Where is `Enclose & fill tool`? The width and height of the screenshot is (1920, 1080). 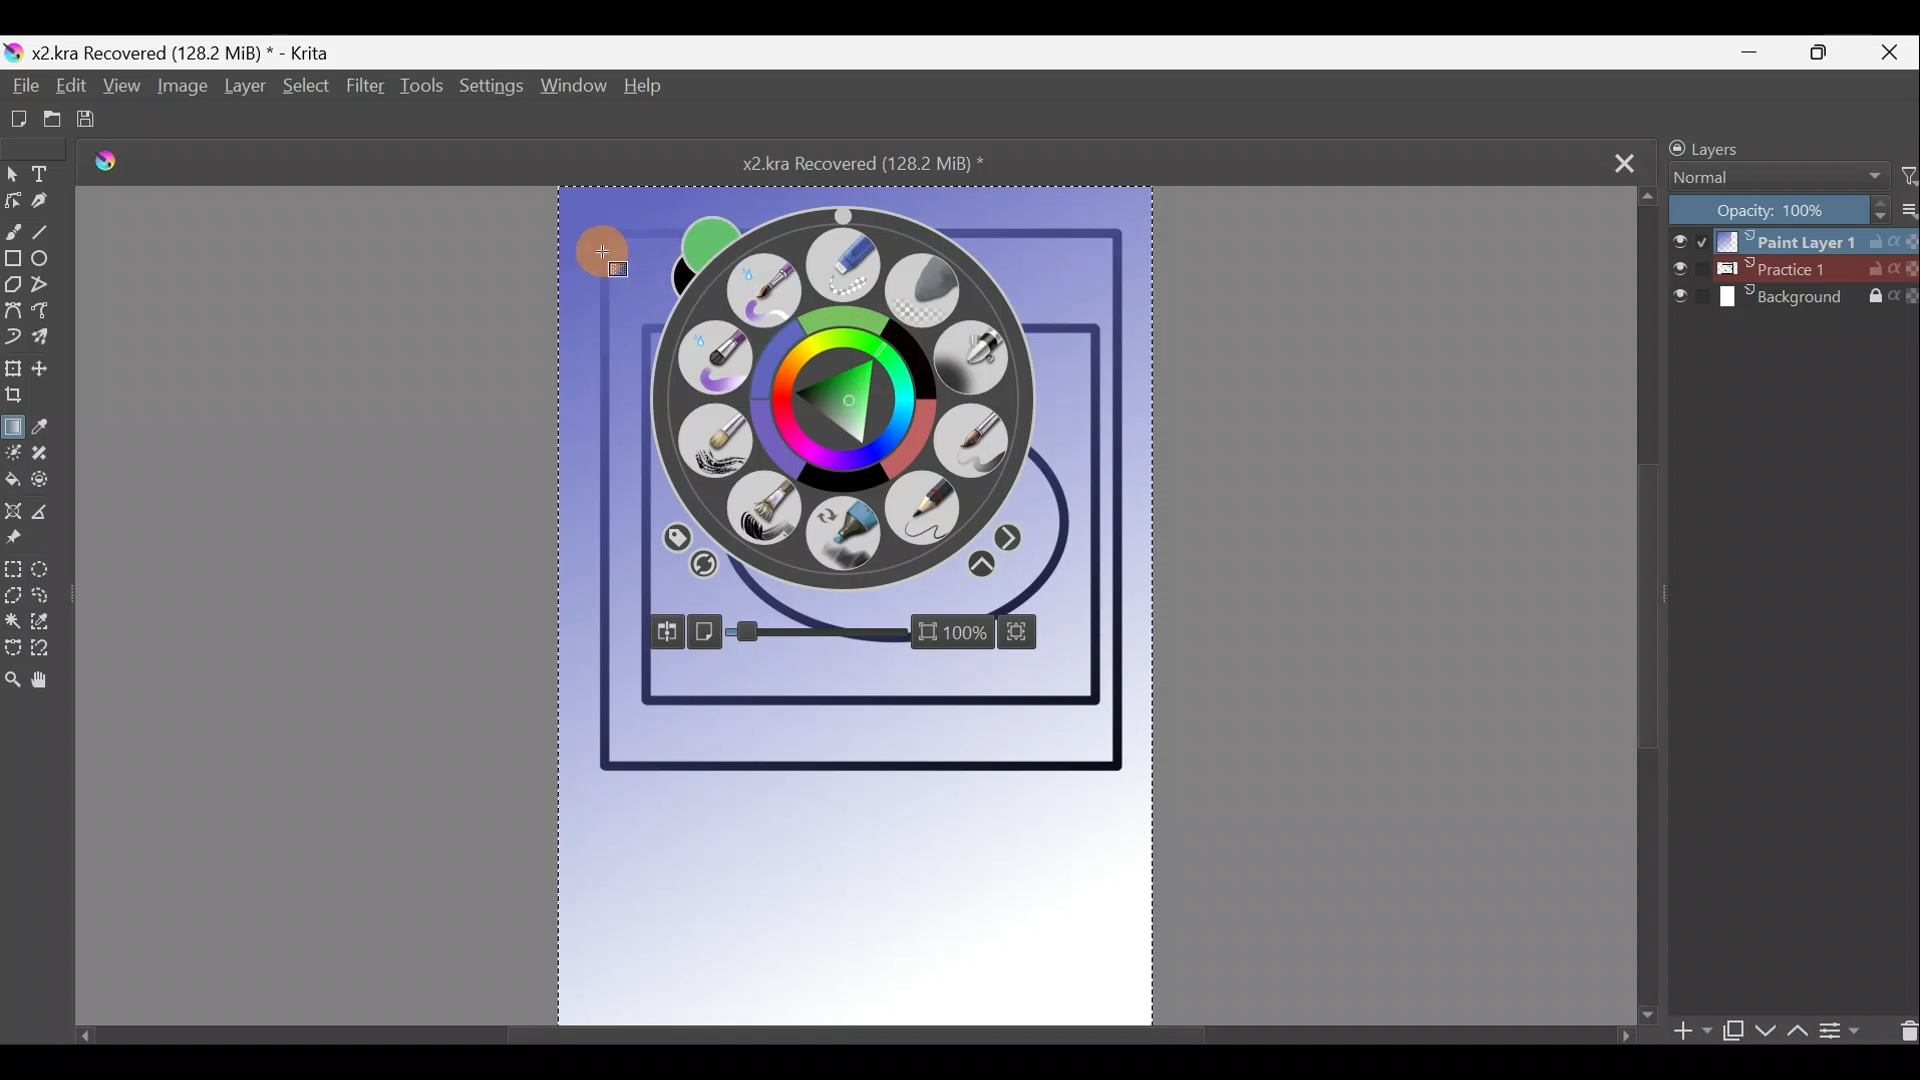 Enclose & fill tool is located at coordinates (51, 484).